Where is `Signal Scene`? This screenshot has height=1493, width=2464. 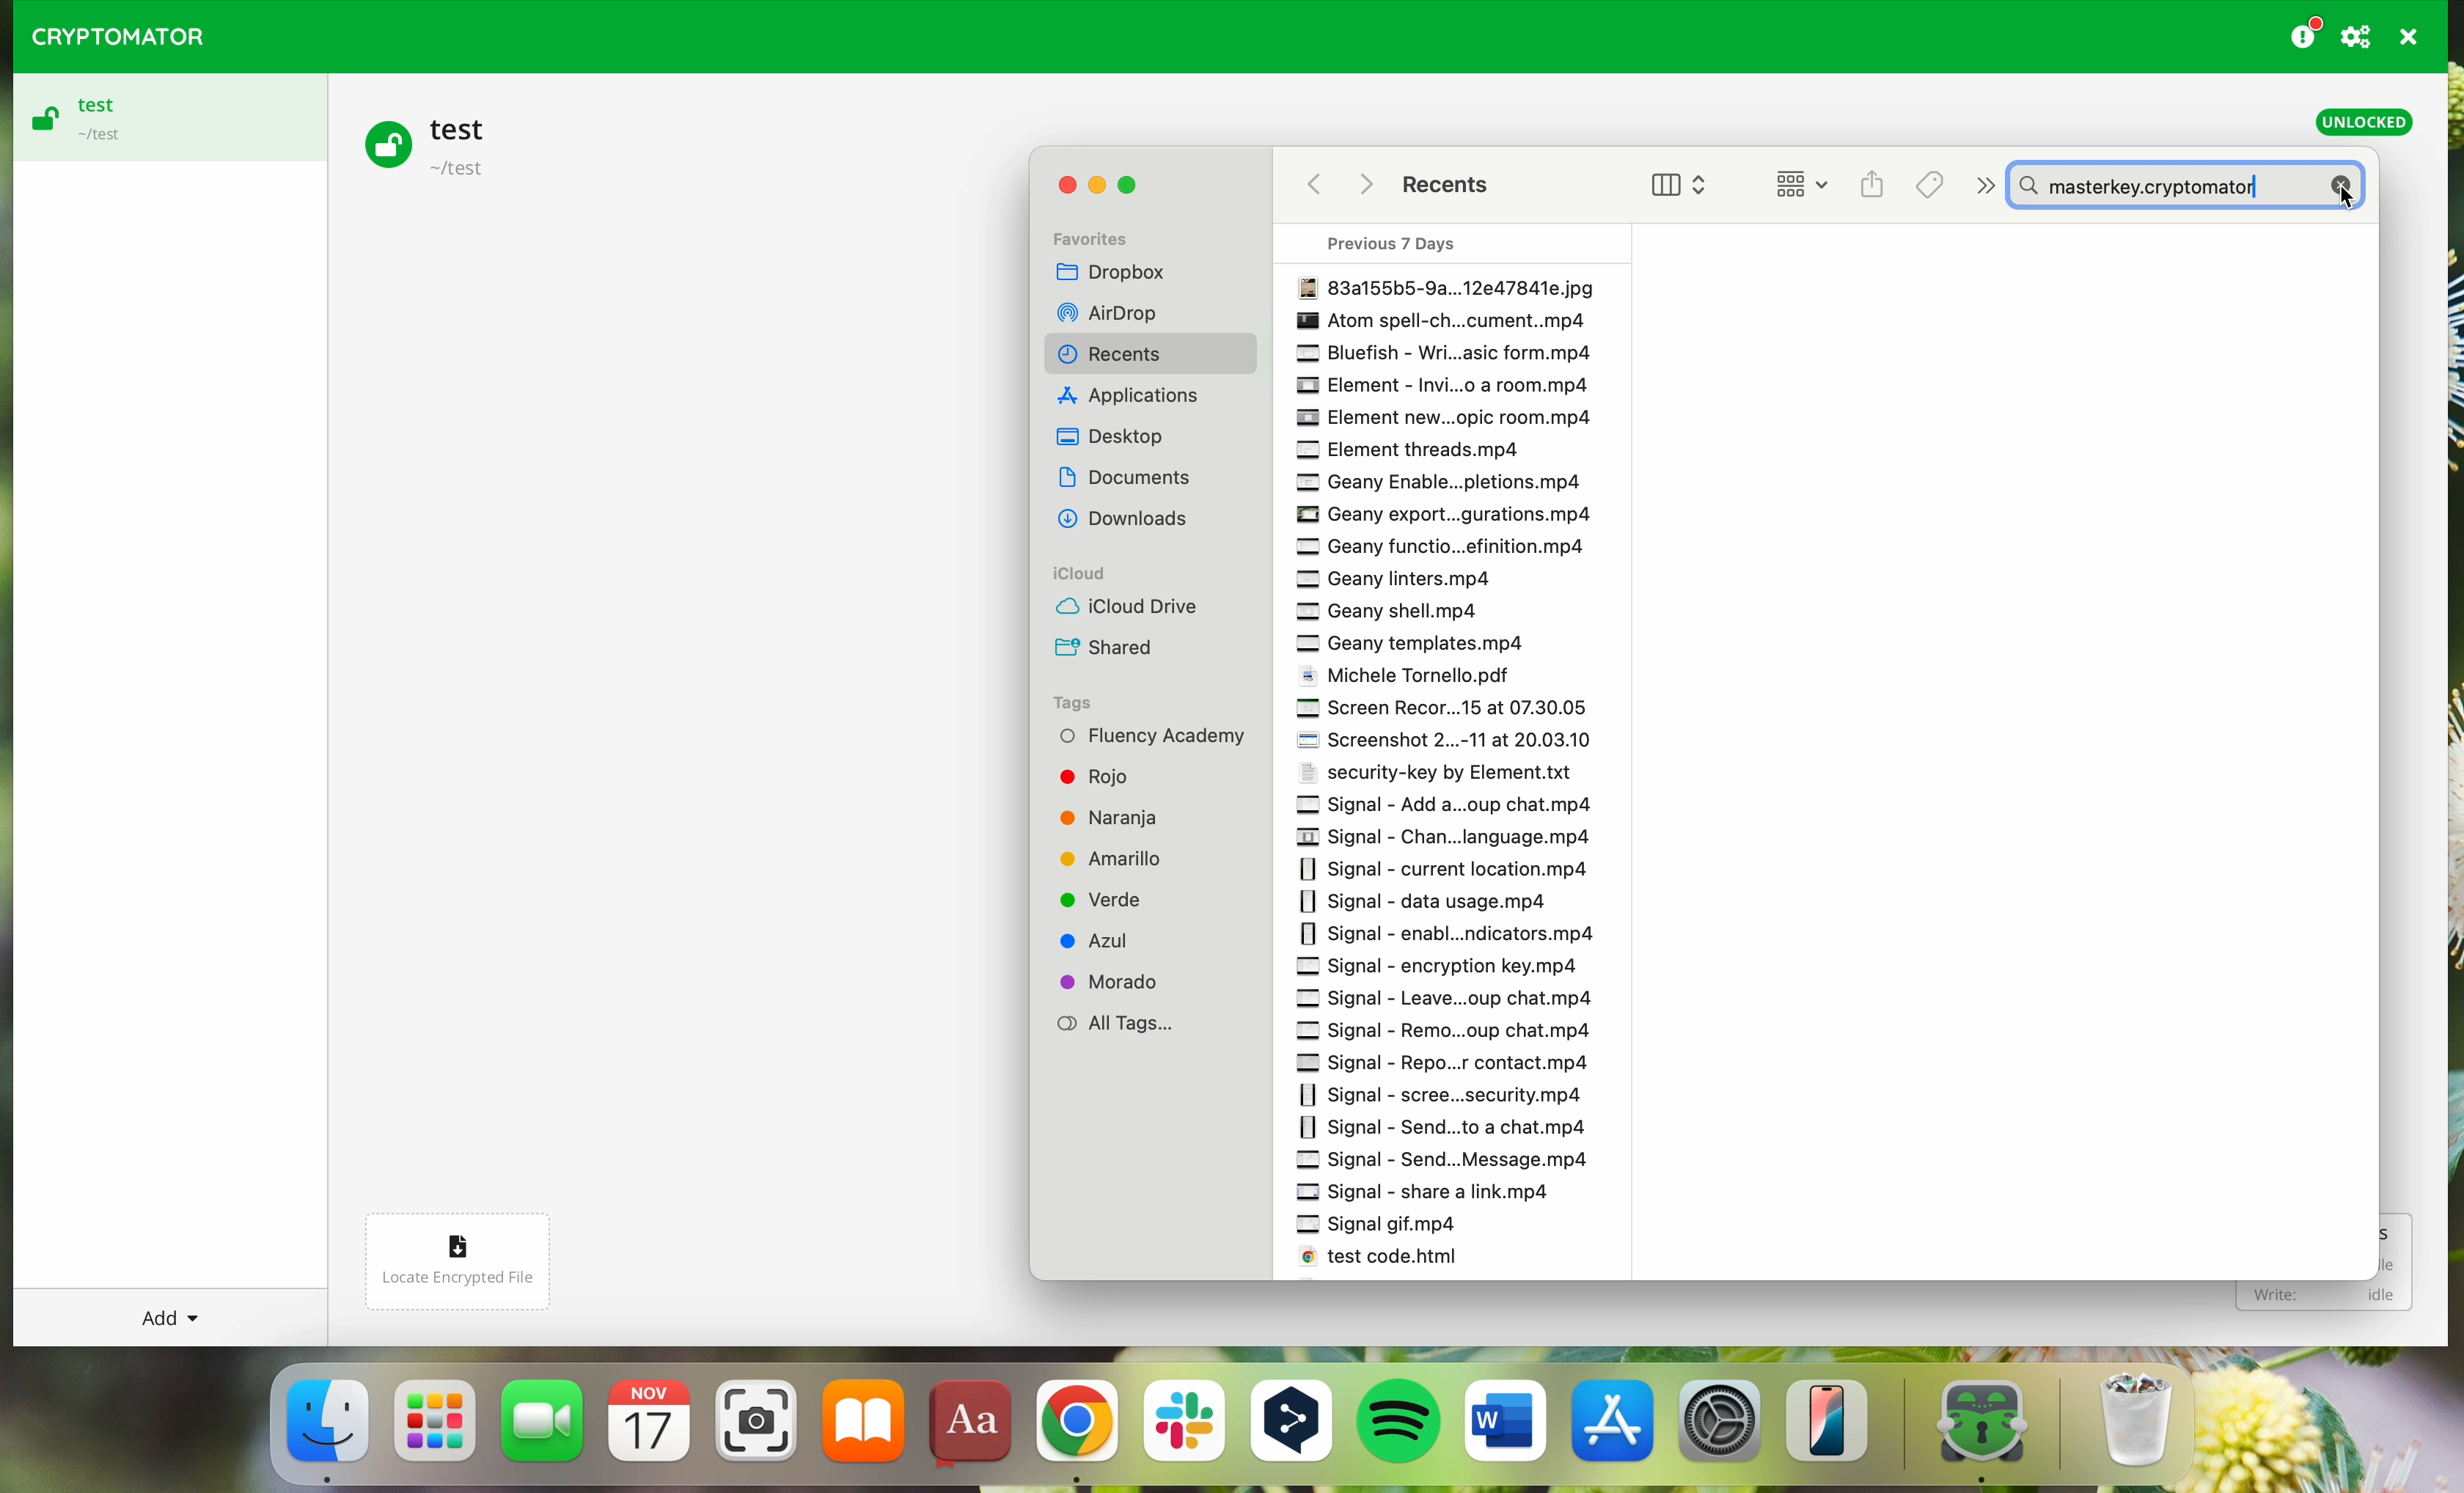
Signal Scene is located at coordinates (1443, 1092).